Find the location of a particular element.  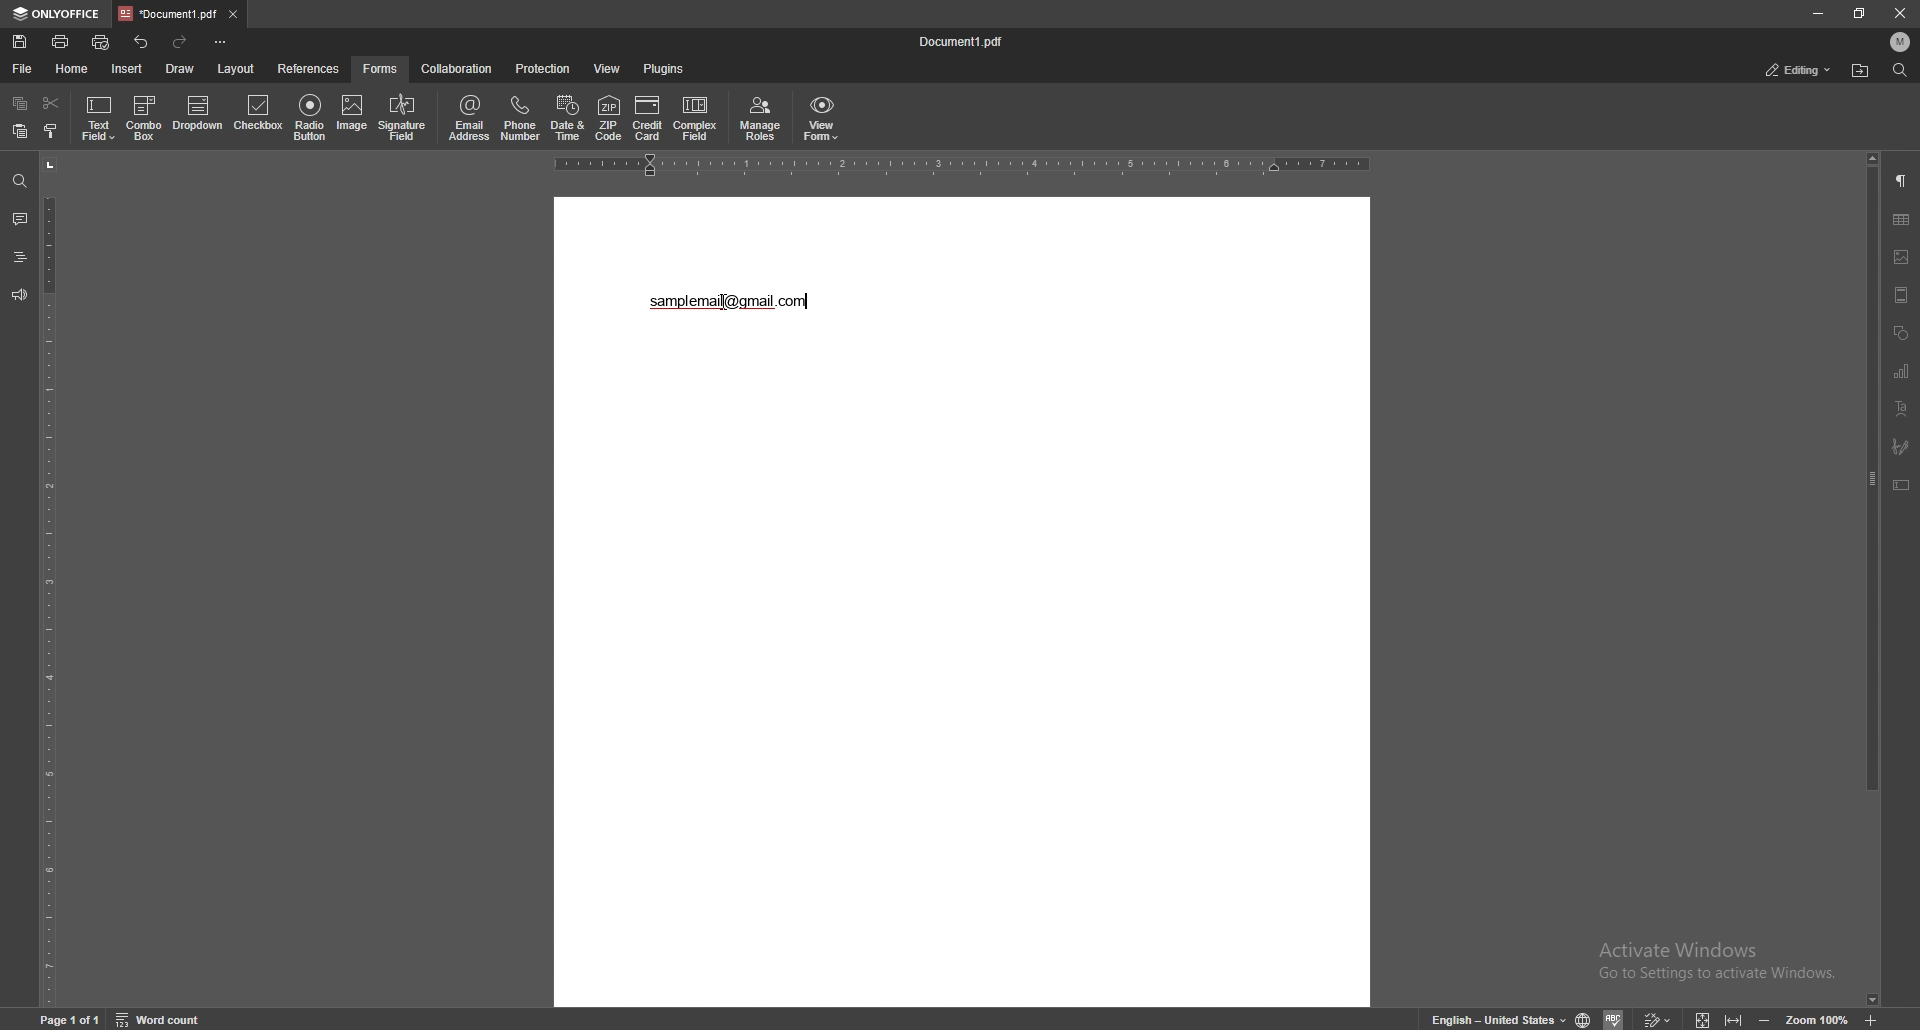

signature field is located at coordinates (402, 118).